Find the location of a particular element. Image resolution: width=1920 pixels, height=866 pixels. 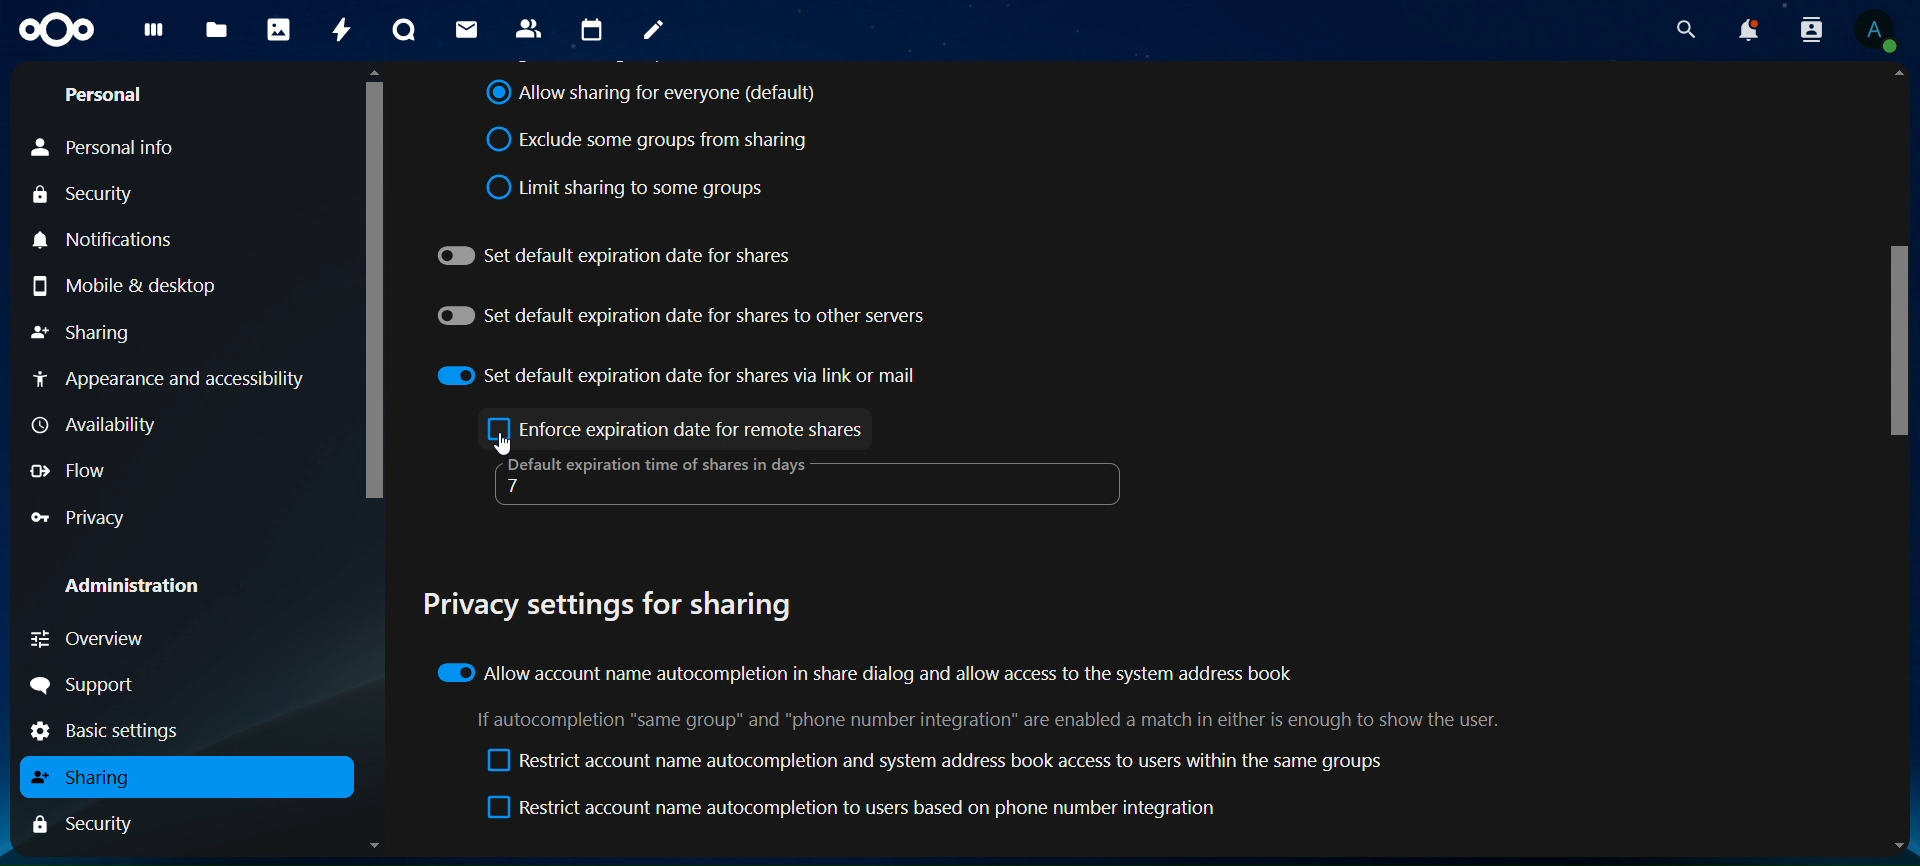

limit sharing to some groups is located at coordinates (628, 184).